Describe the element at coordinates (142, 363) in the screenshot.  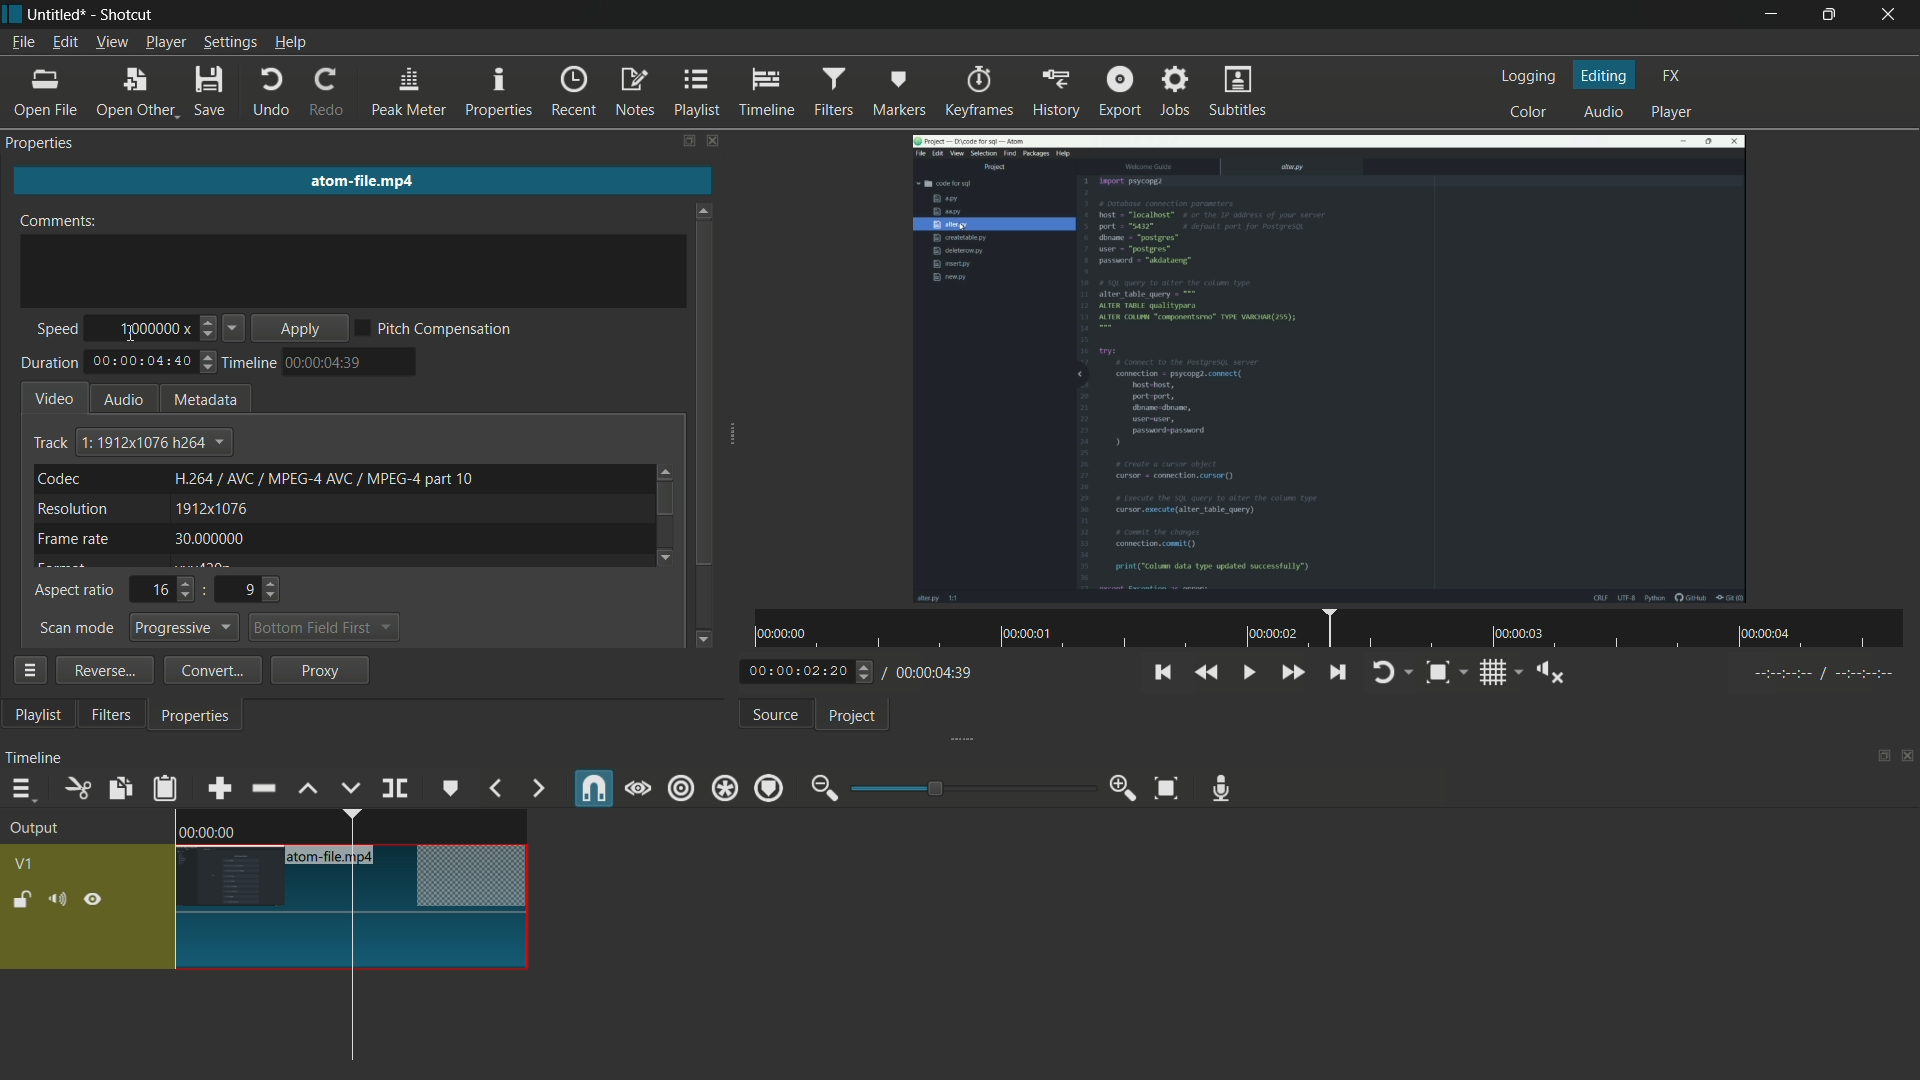
I see `total time` at that location.